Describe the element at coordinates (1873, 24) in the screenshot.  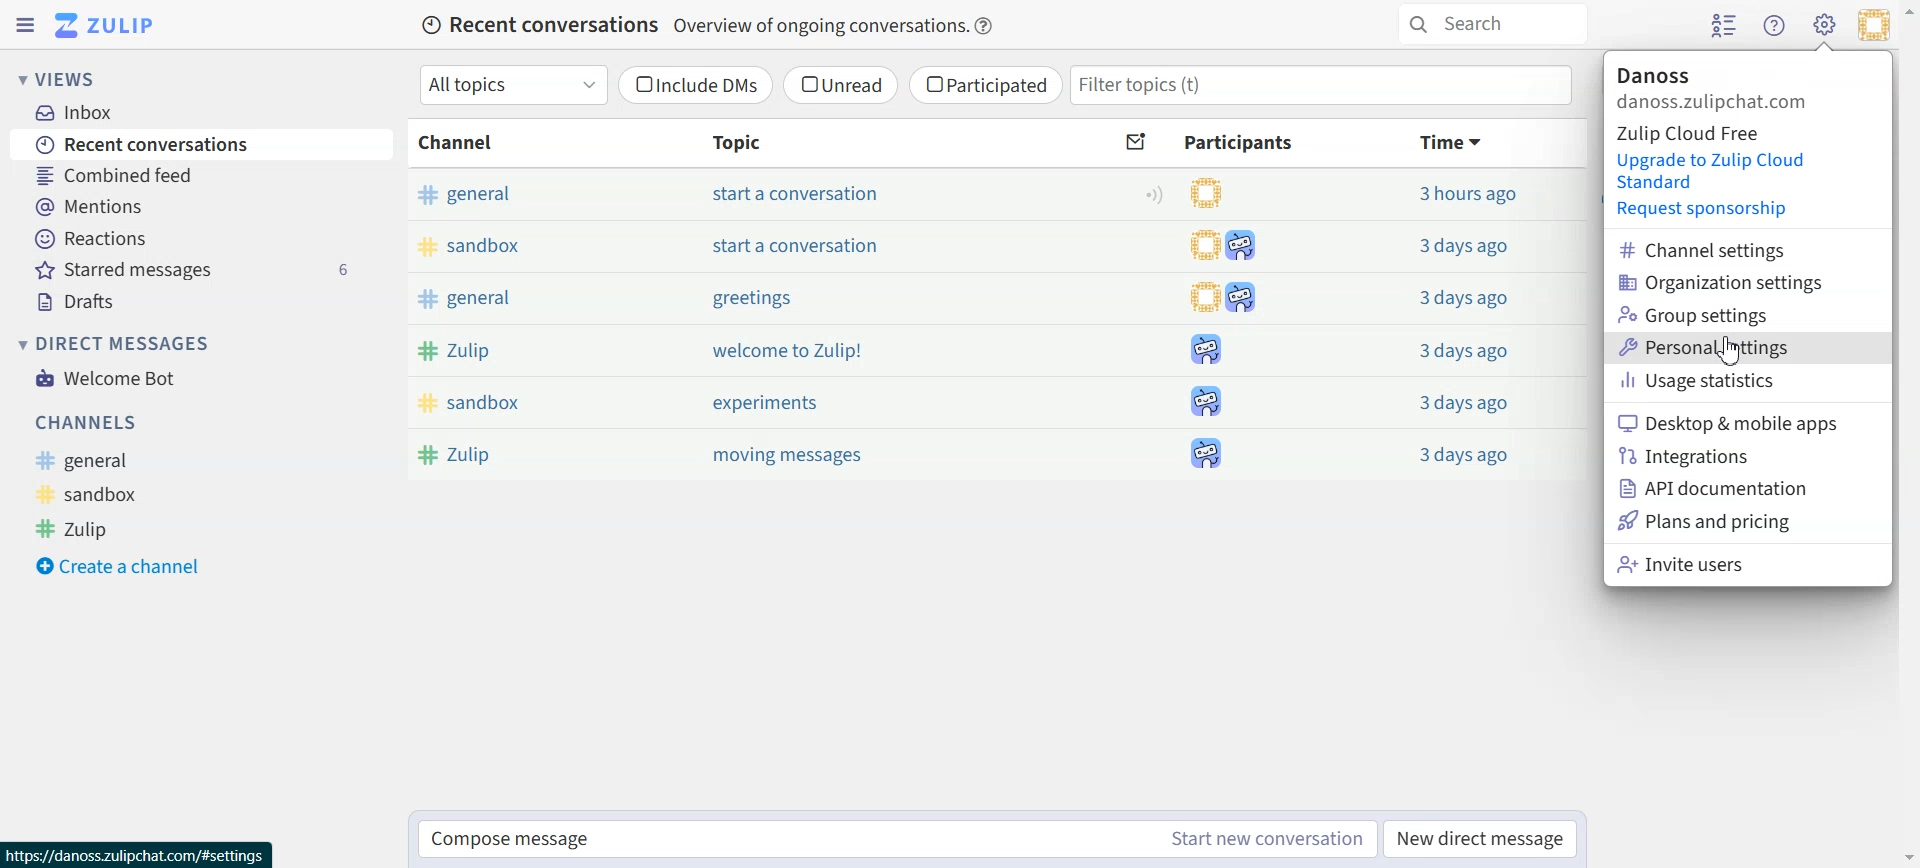
I see `Personal menu` at that location.